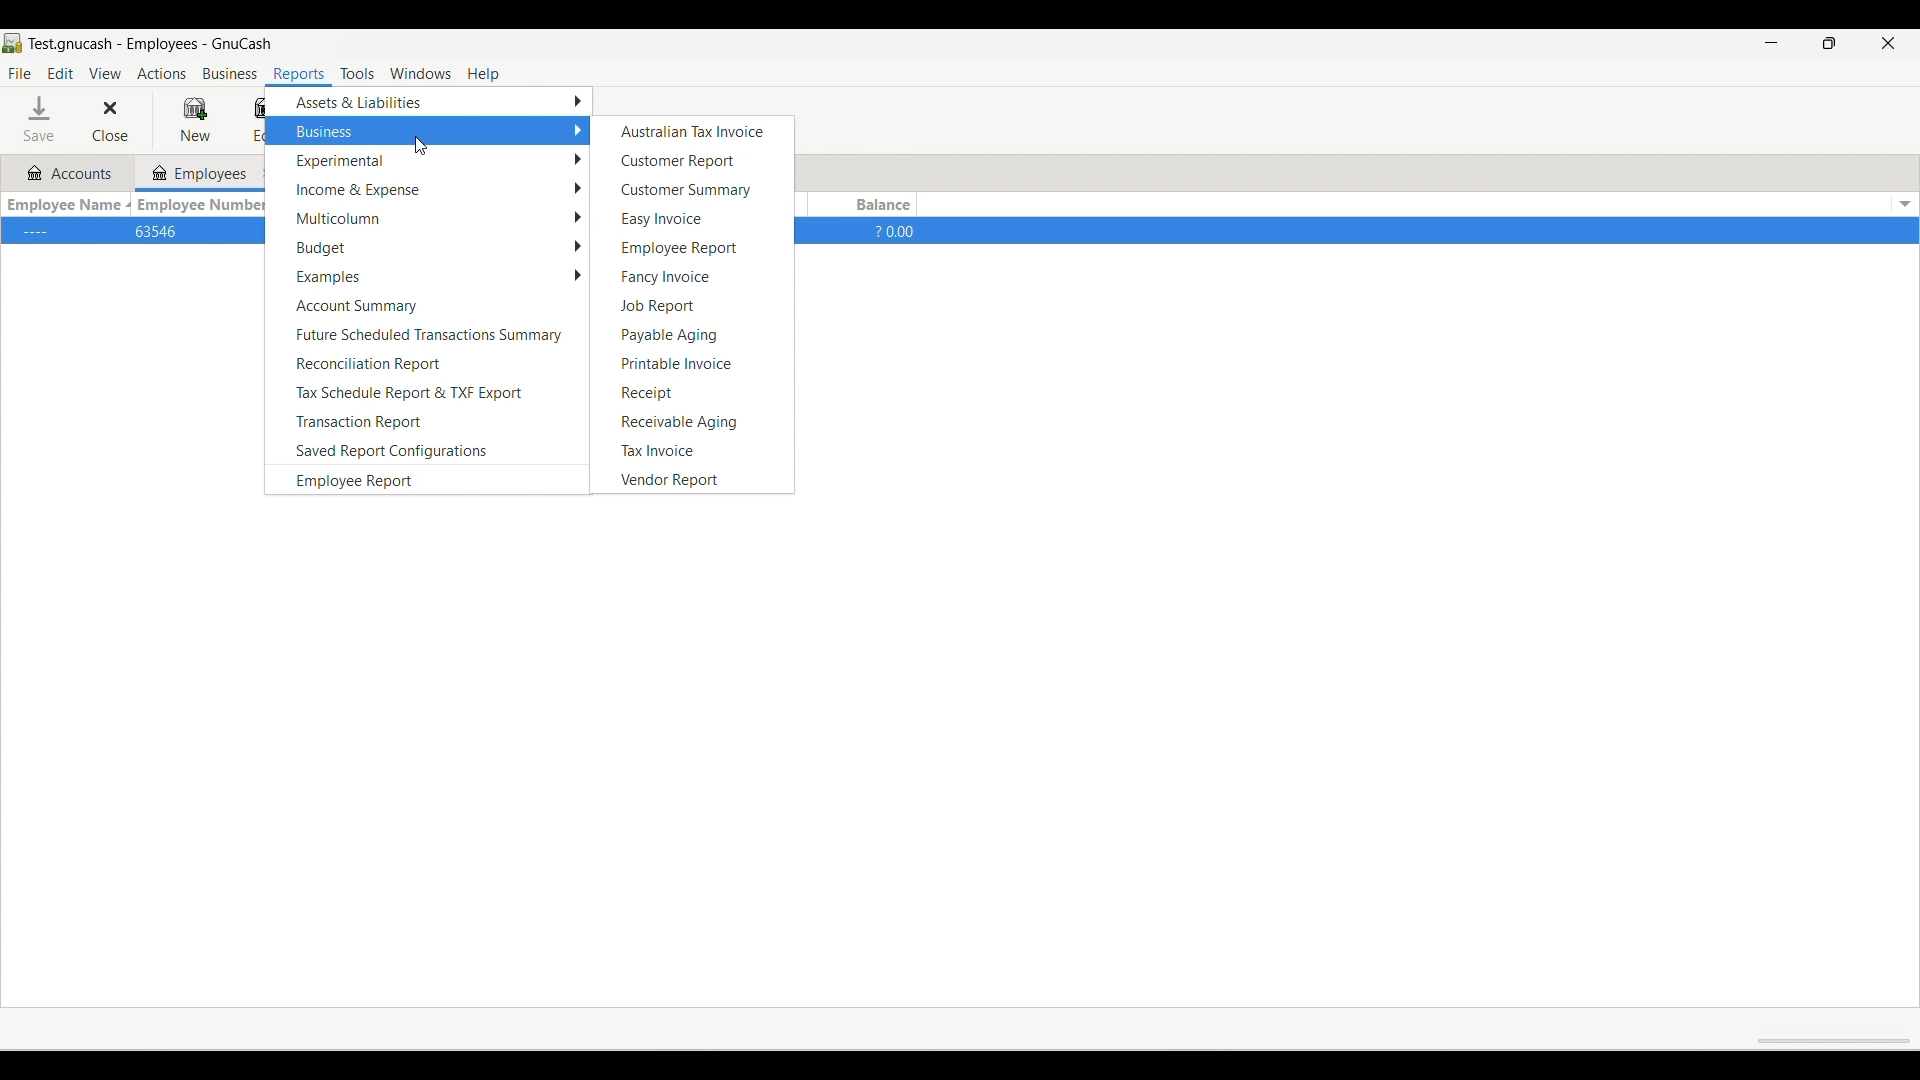 The image size is (1920, 1080). What do you see at coordinates (690, 305) in the screenshot?
I see `Job report` at bounding box center [690, 305].